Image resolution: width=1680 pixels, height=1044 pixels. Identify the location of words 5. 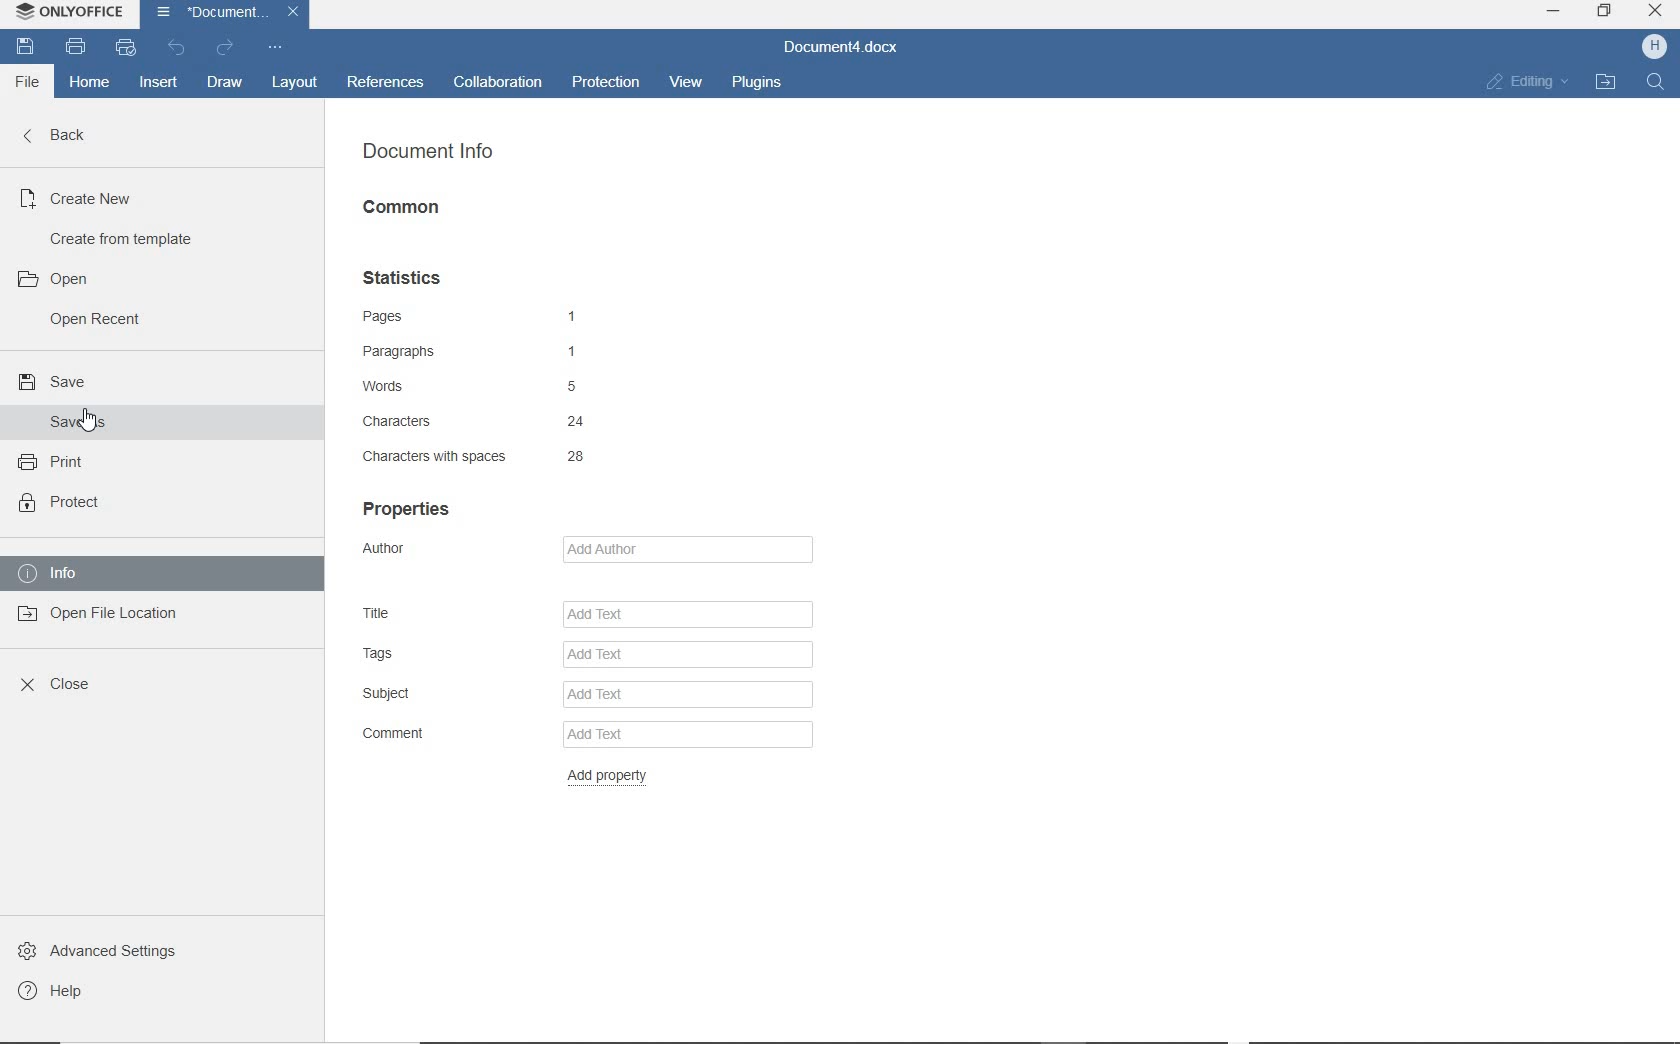
(471, 388).